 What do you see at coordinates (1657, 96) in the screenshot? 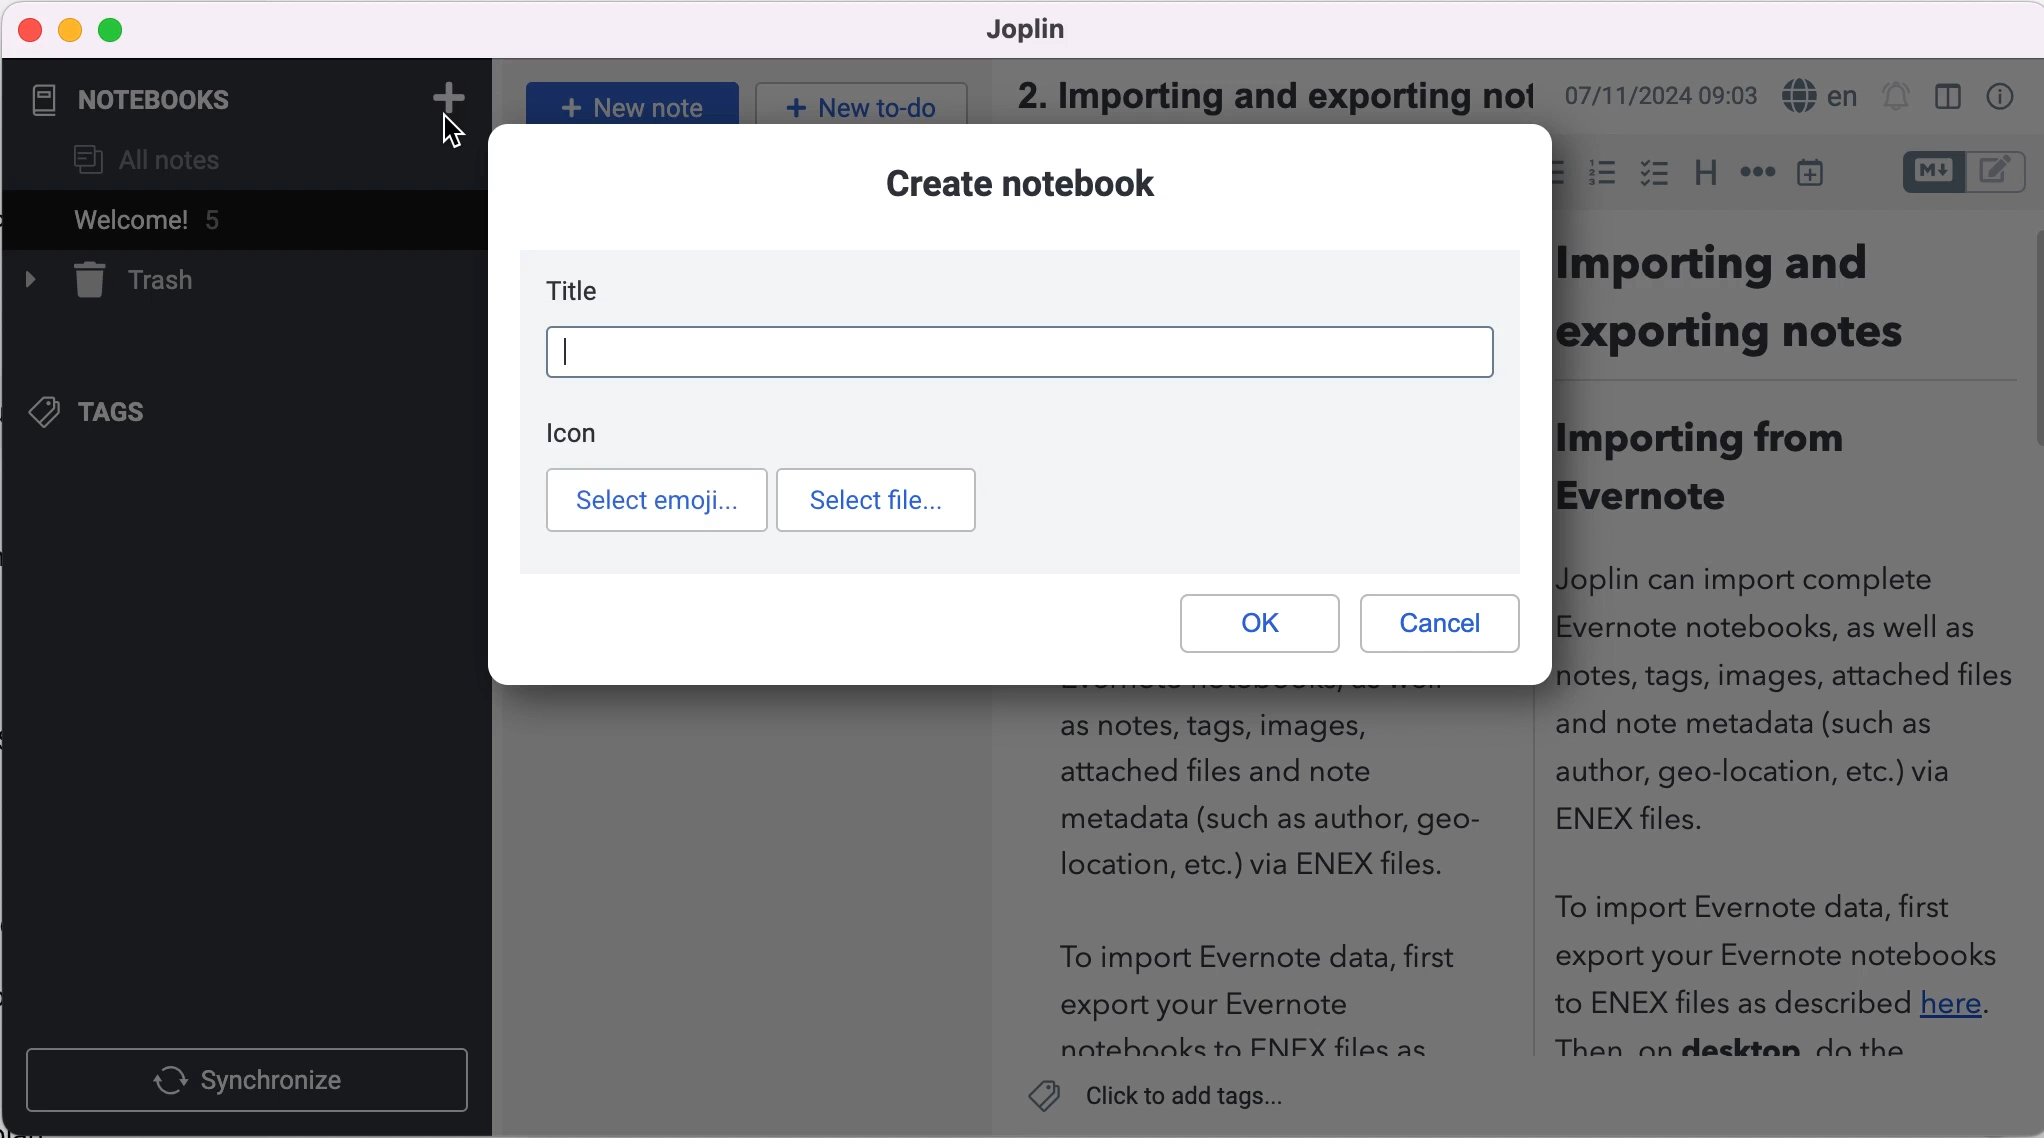
I see `07/11/2024 09:03` at bounding box center [1657, 96].